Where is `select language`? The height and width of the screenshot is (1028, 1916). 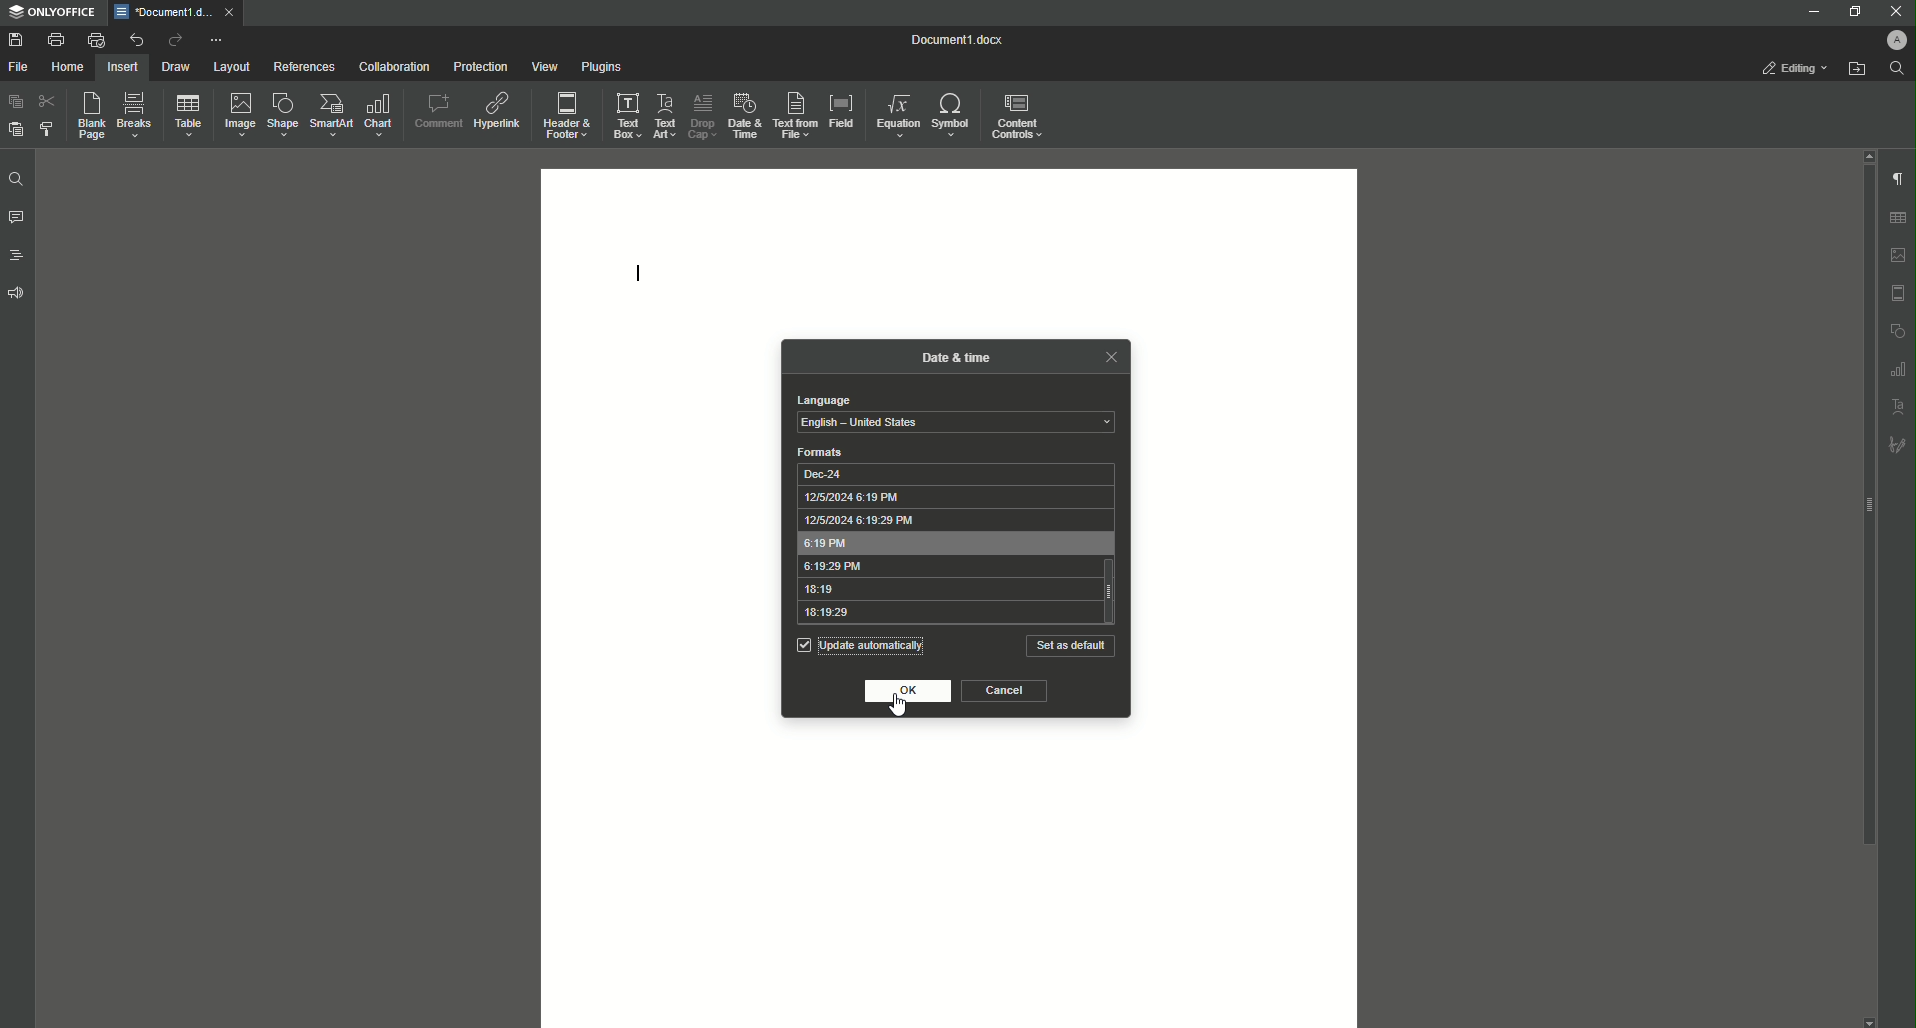 select language is located at coordinates (956, 423).